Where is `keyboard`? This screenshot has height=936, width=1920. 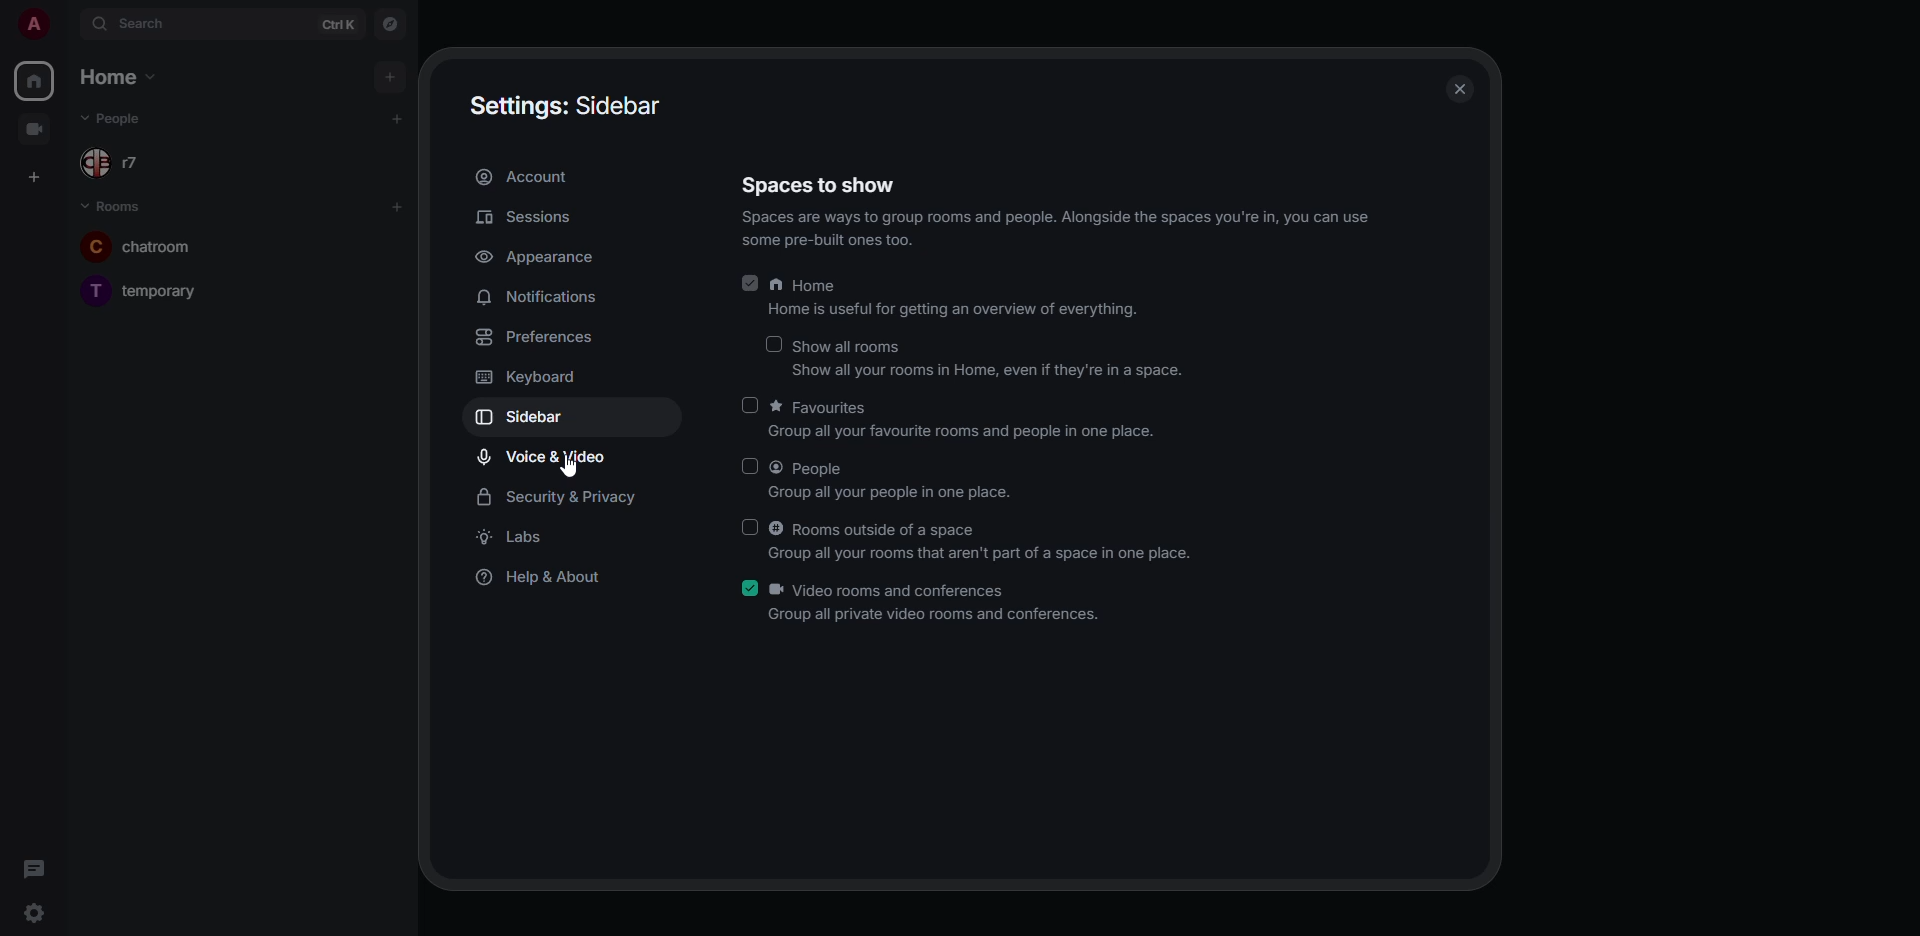 keyboard is located at coordinates (530, 377).